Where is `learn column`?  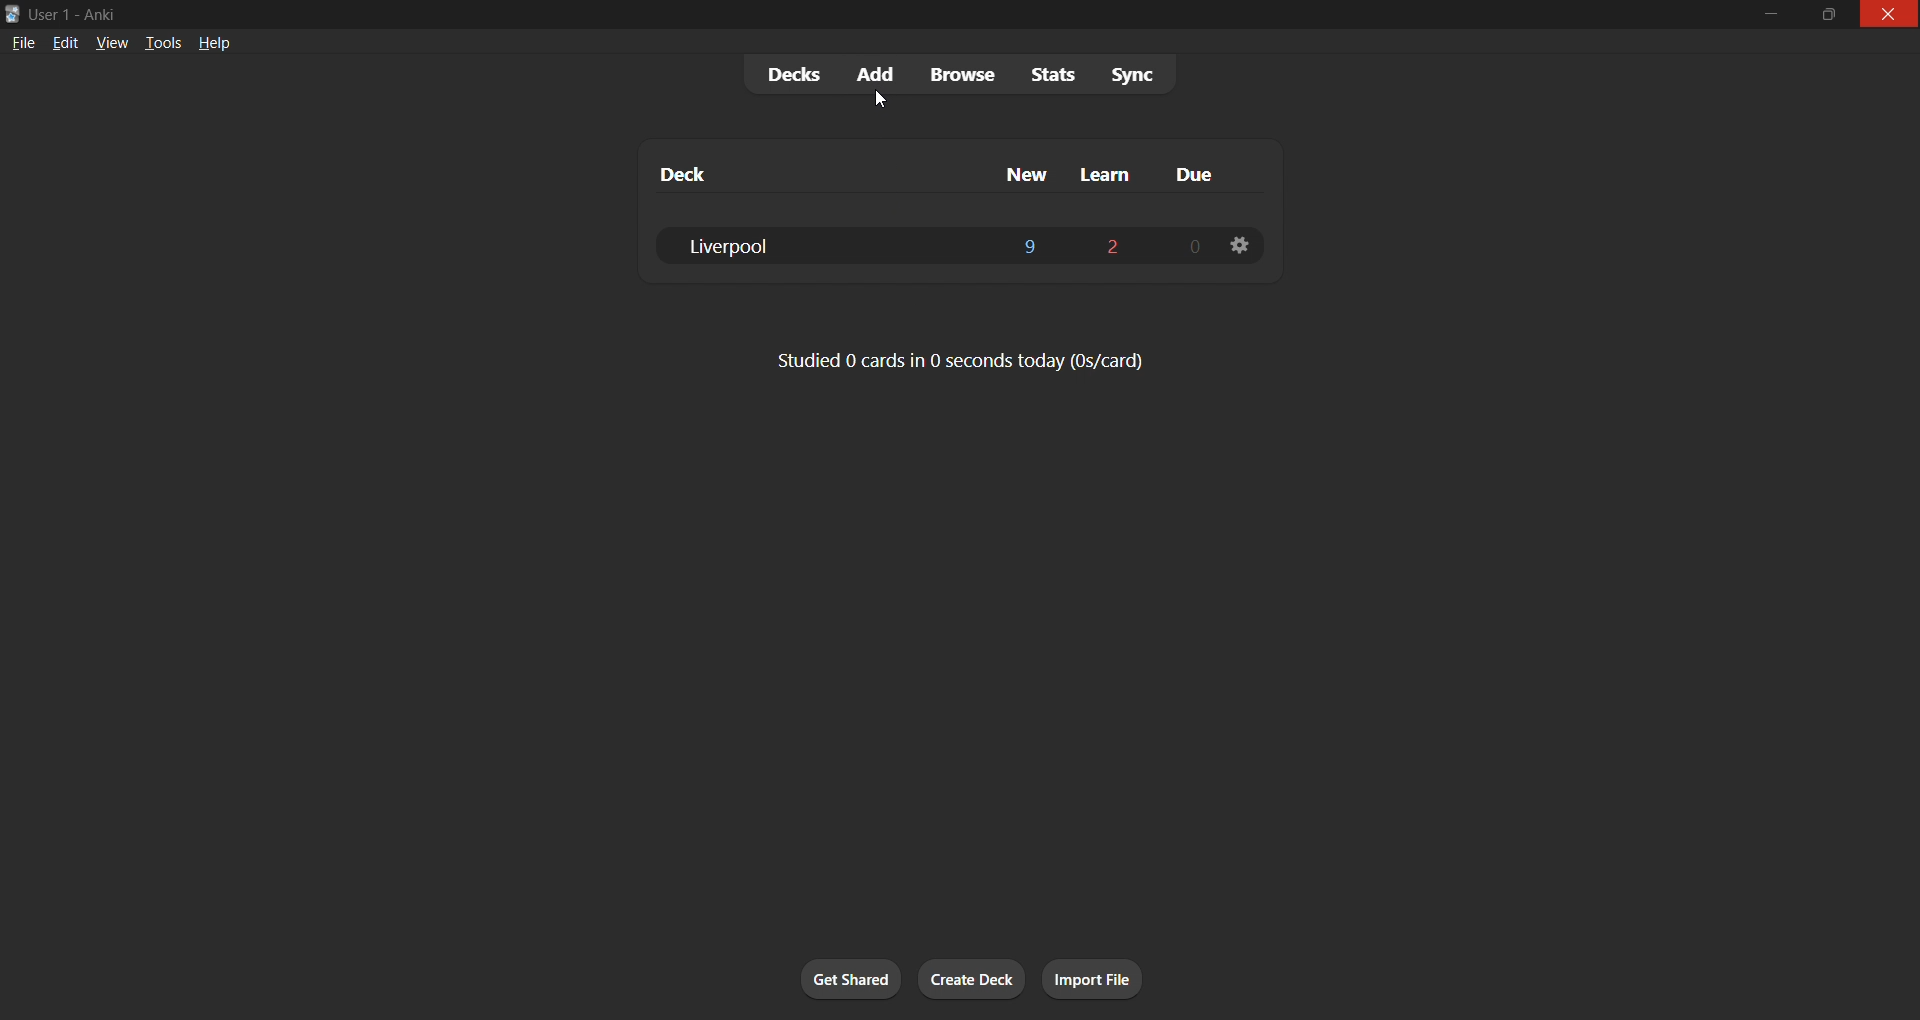
learn column is located at coordinates (1106, 175).